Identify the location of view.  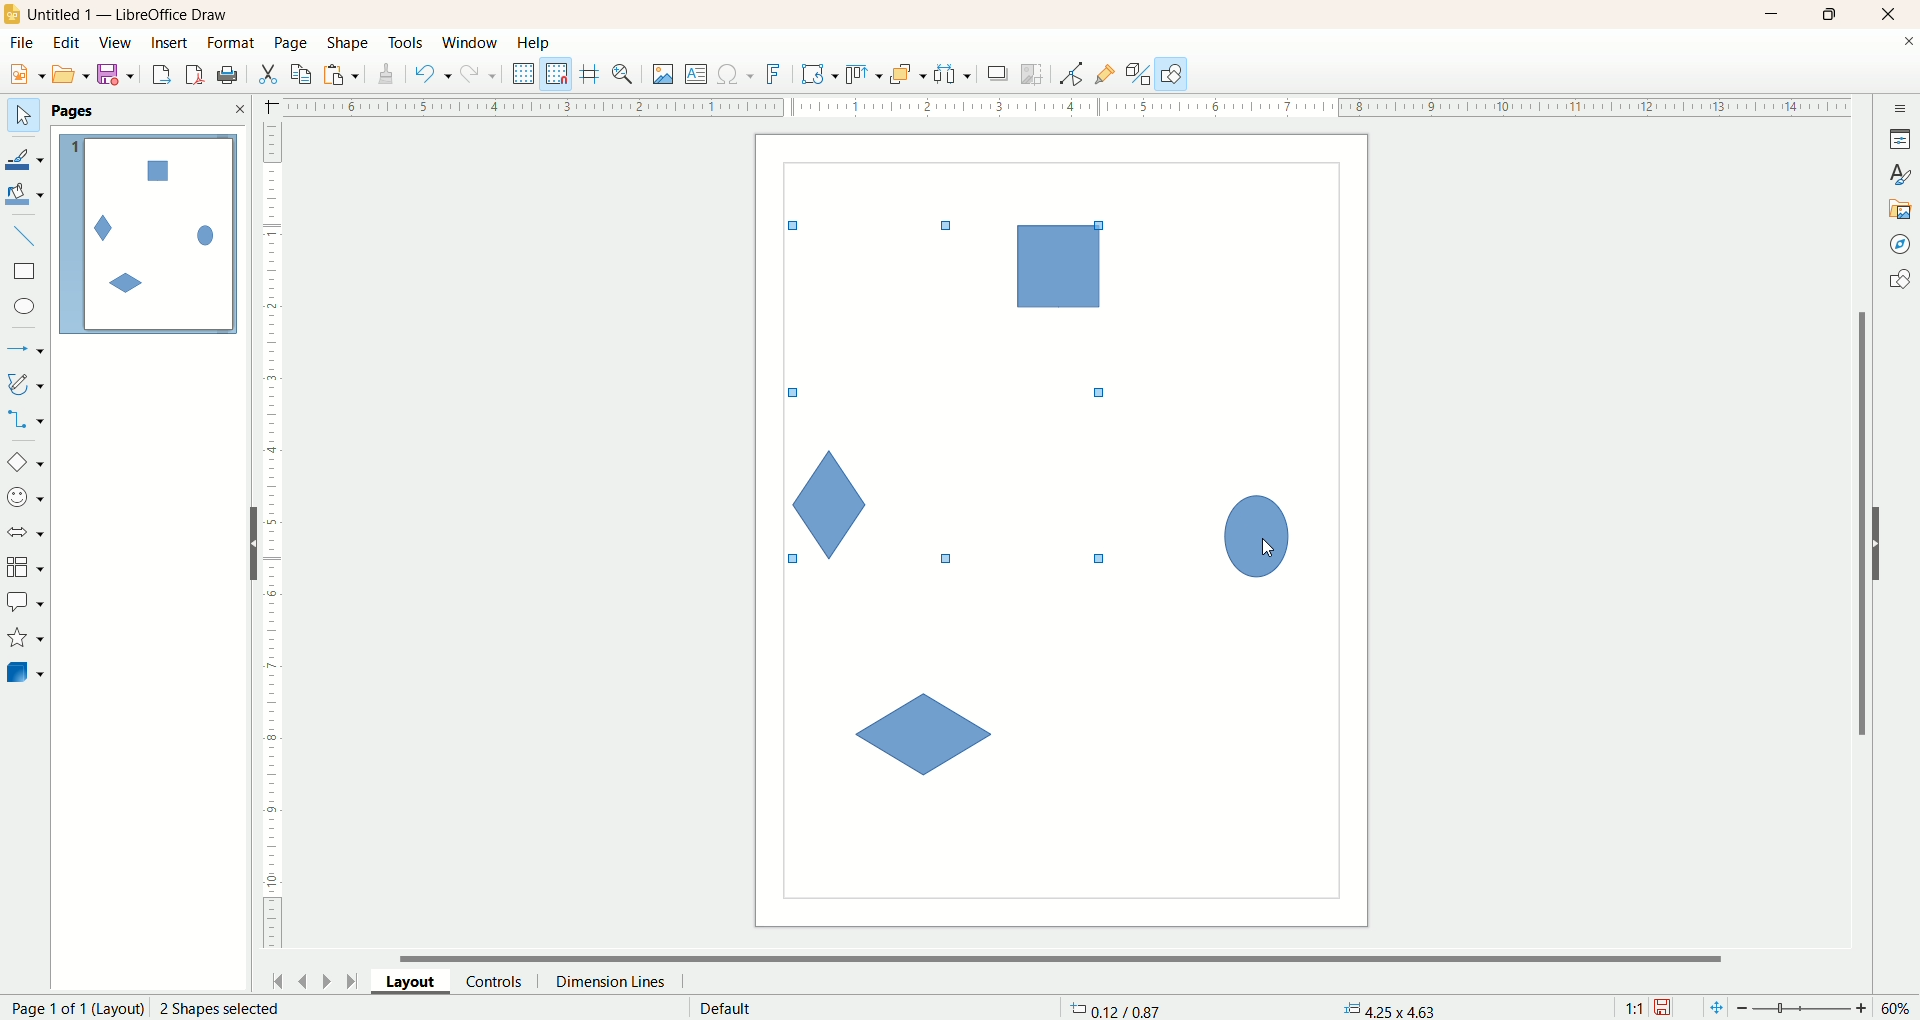
(117, 43).